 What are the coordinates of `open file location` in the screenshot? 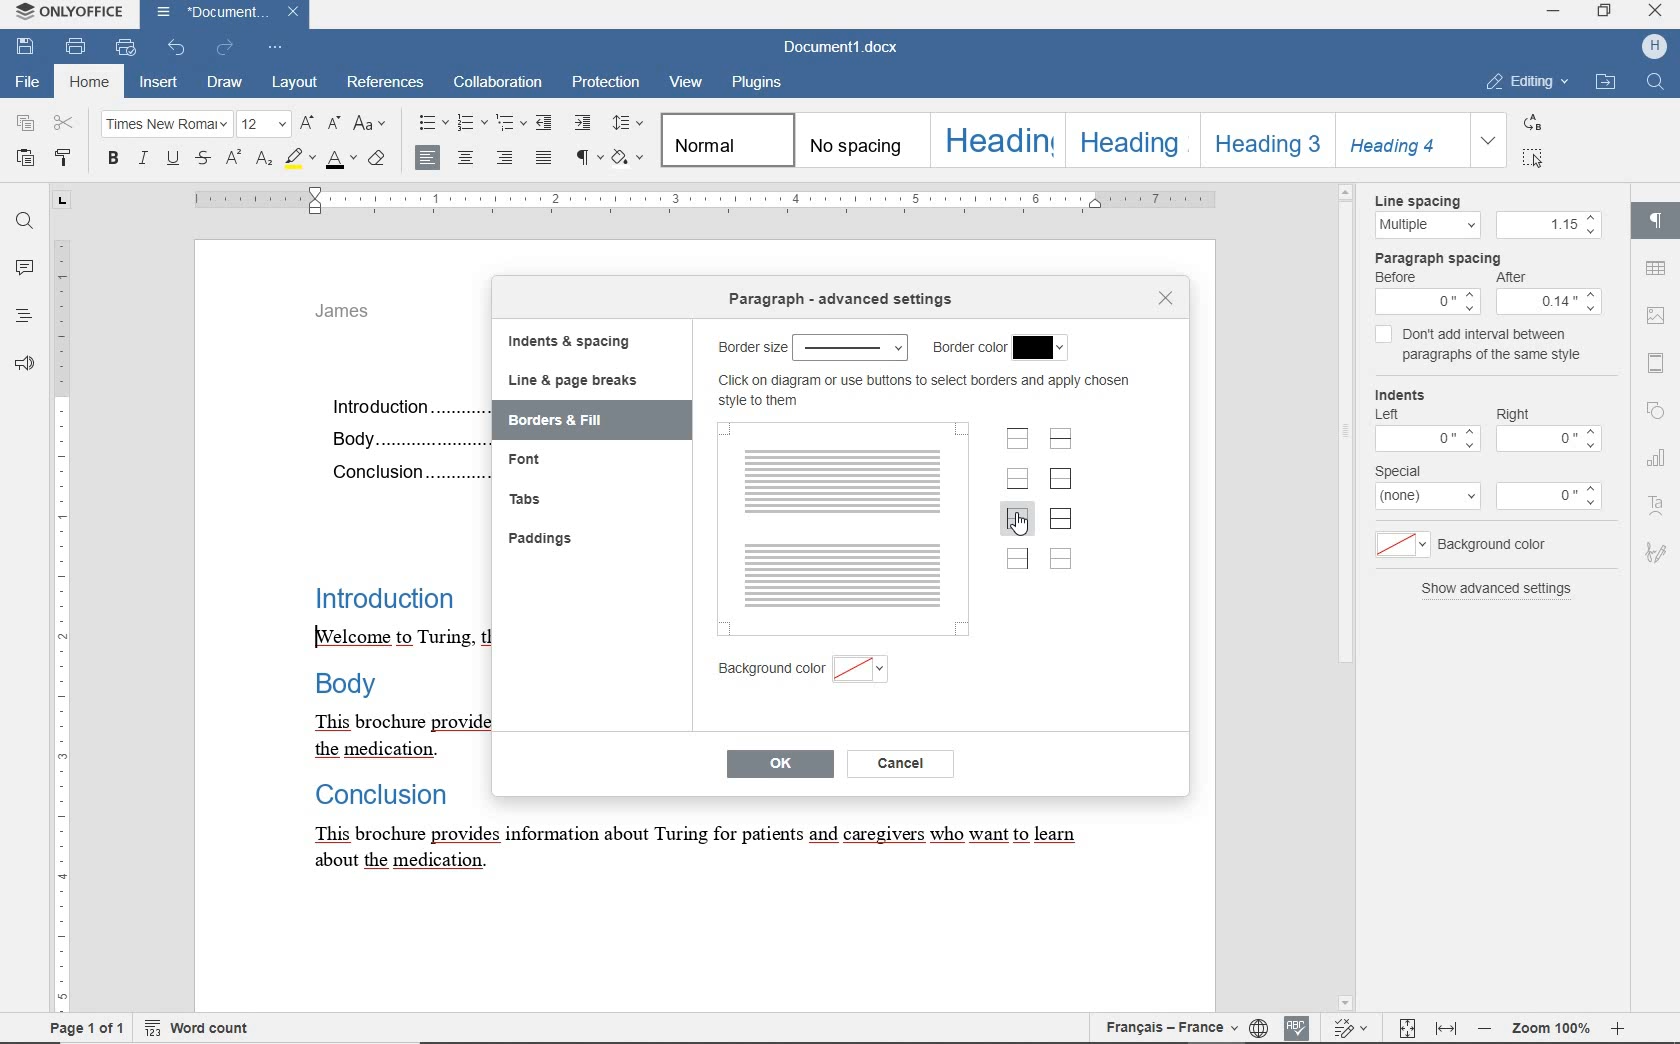 It's located at (1605, 84).